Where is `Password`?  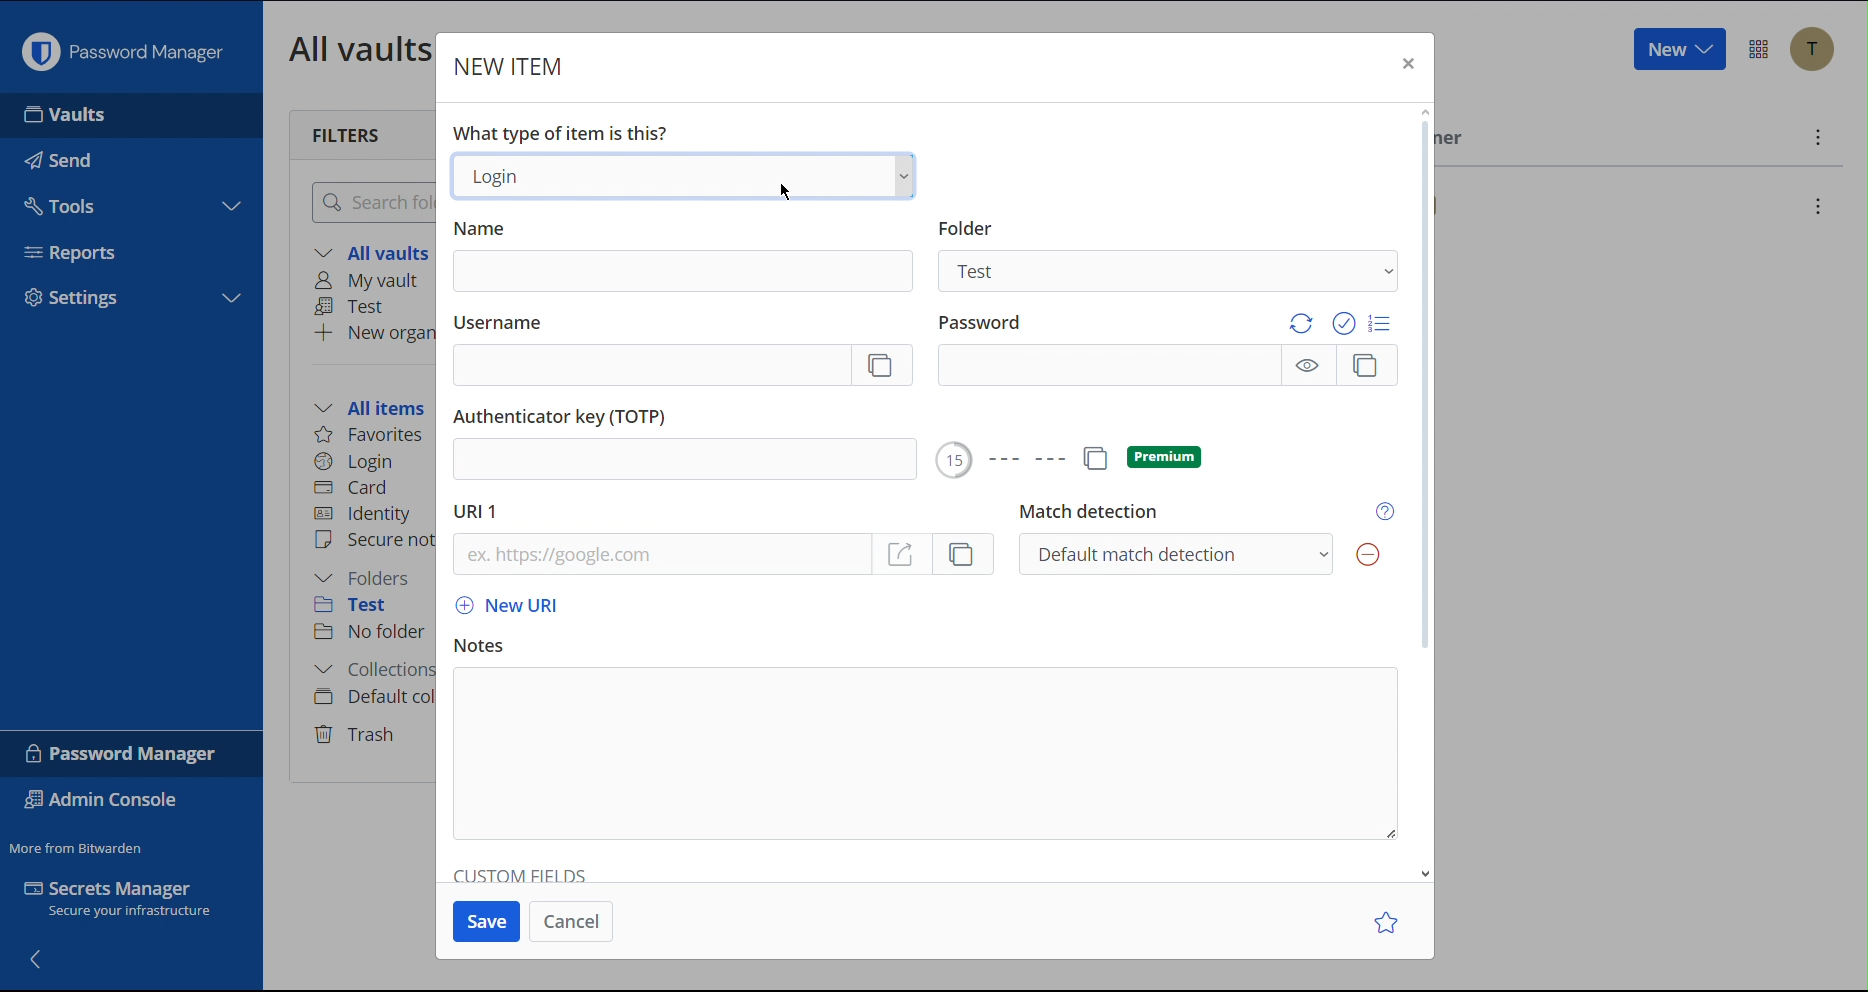
Password is located at coordinates (1168, 366).